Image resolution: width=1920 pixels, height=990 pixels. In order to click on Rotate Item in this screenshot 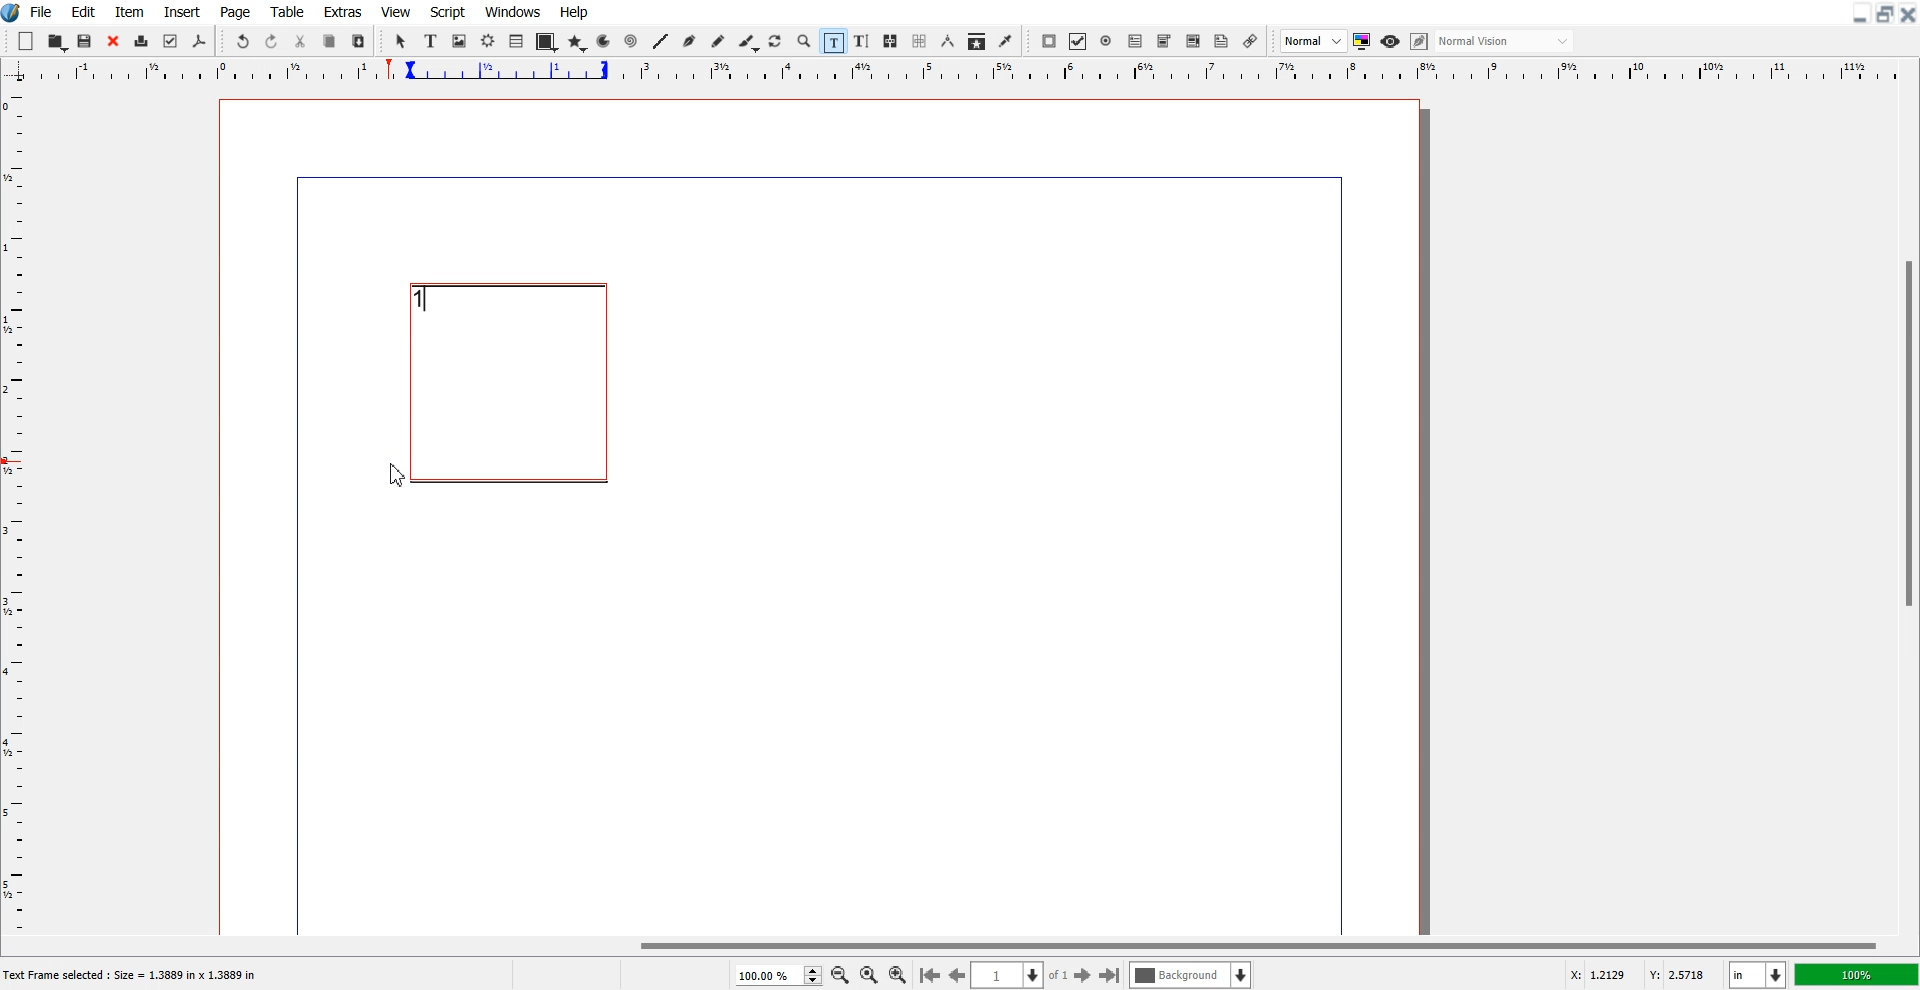, I will do `click(777, 42)`.